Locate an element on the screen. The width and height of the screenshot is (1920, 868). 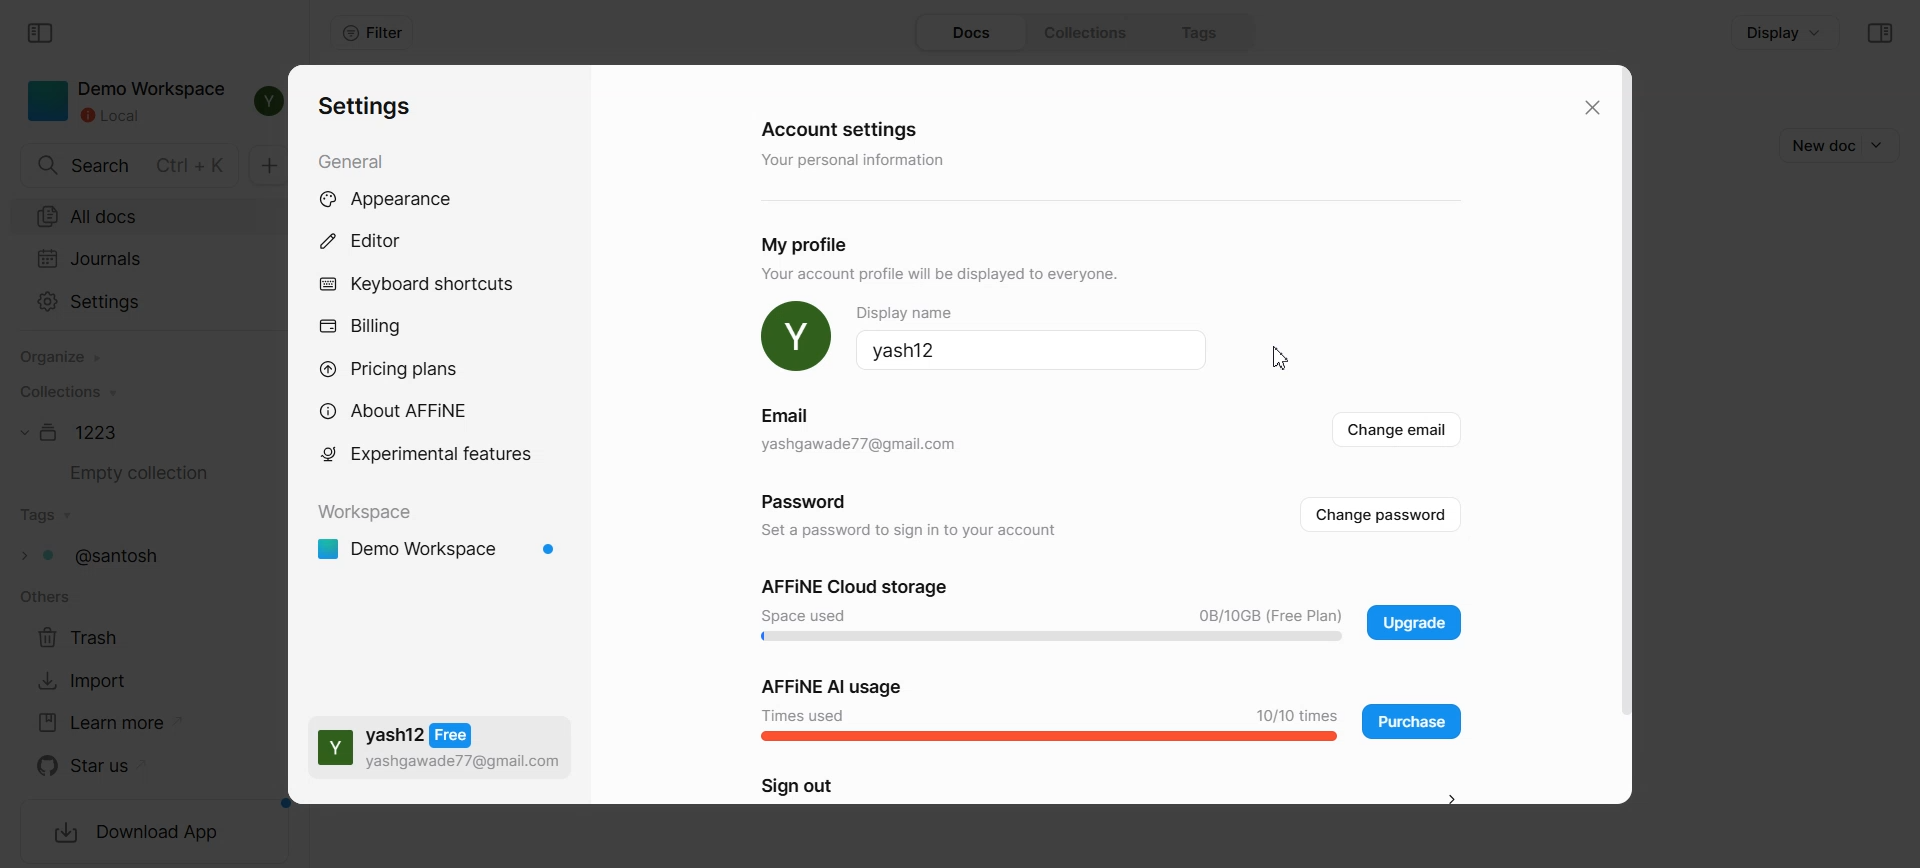
Import is located at coordinates (92, 680).